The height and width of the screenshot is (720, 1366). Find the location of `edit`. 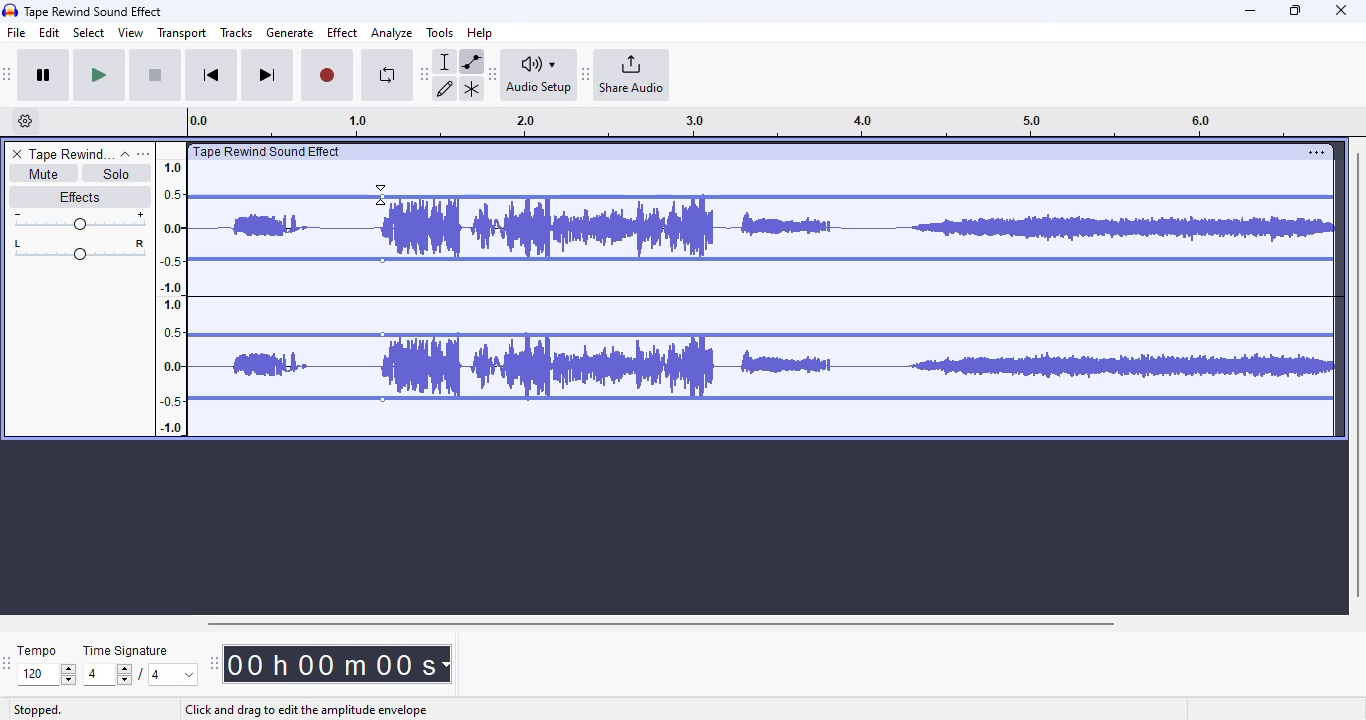

edit is located at coordinates (50, 33).